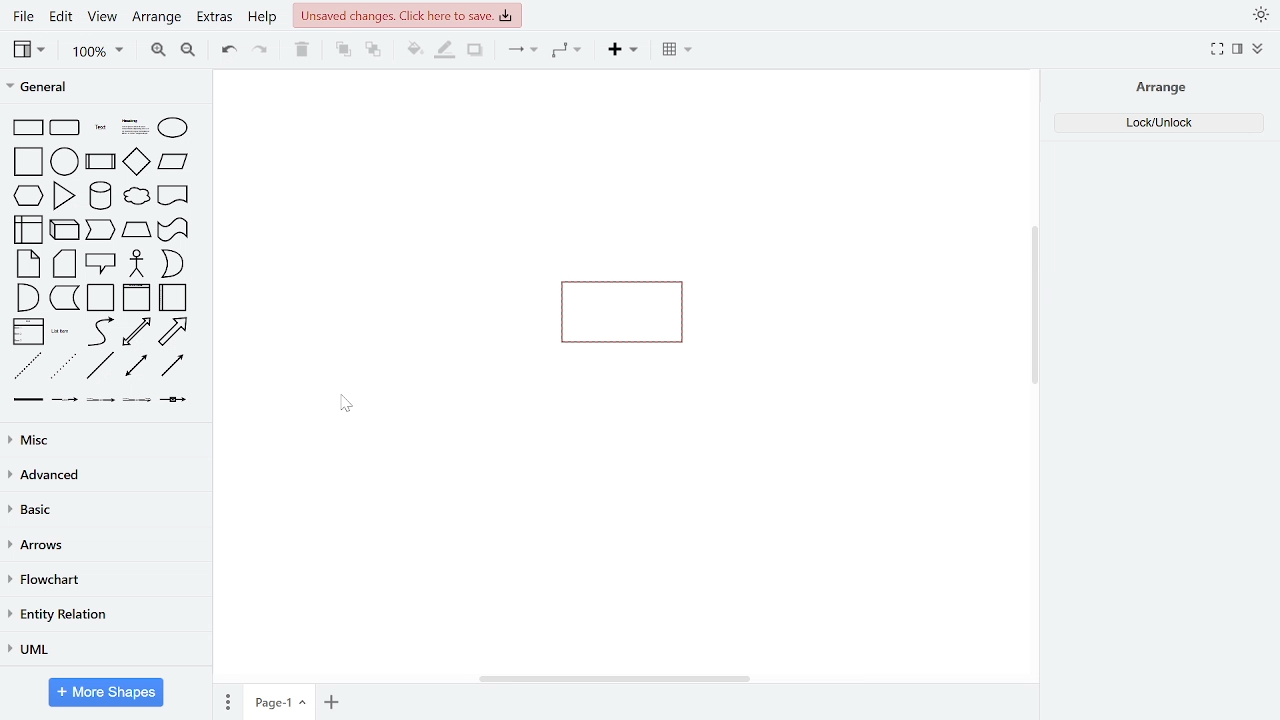 Image resolution: width=1280 pixels, height=720 pixels. I want to click on list, so click(27, 333).